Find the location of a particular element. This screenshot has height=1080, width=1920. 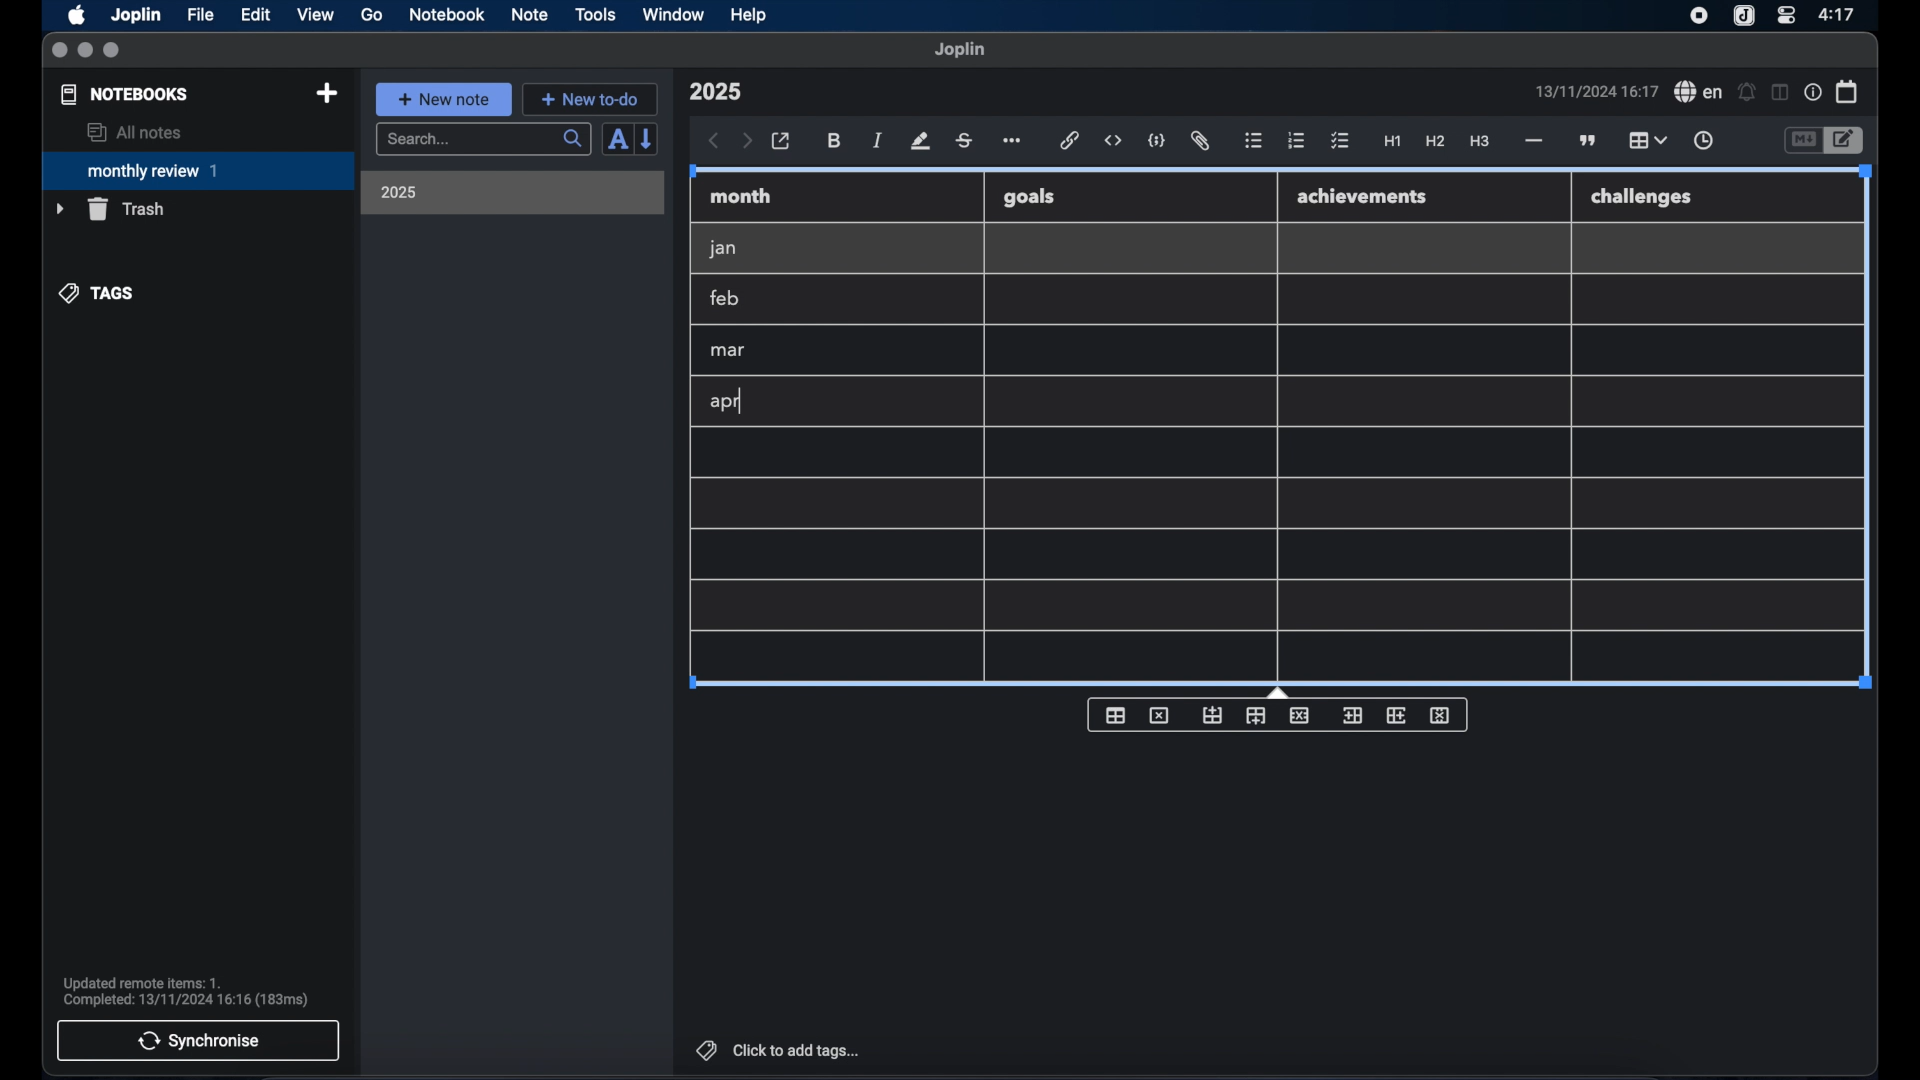

close is located at coordinates (59, 51).